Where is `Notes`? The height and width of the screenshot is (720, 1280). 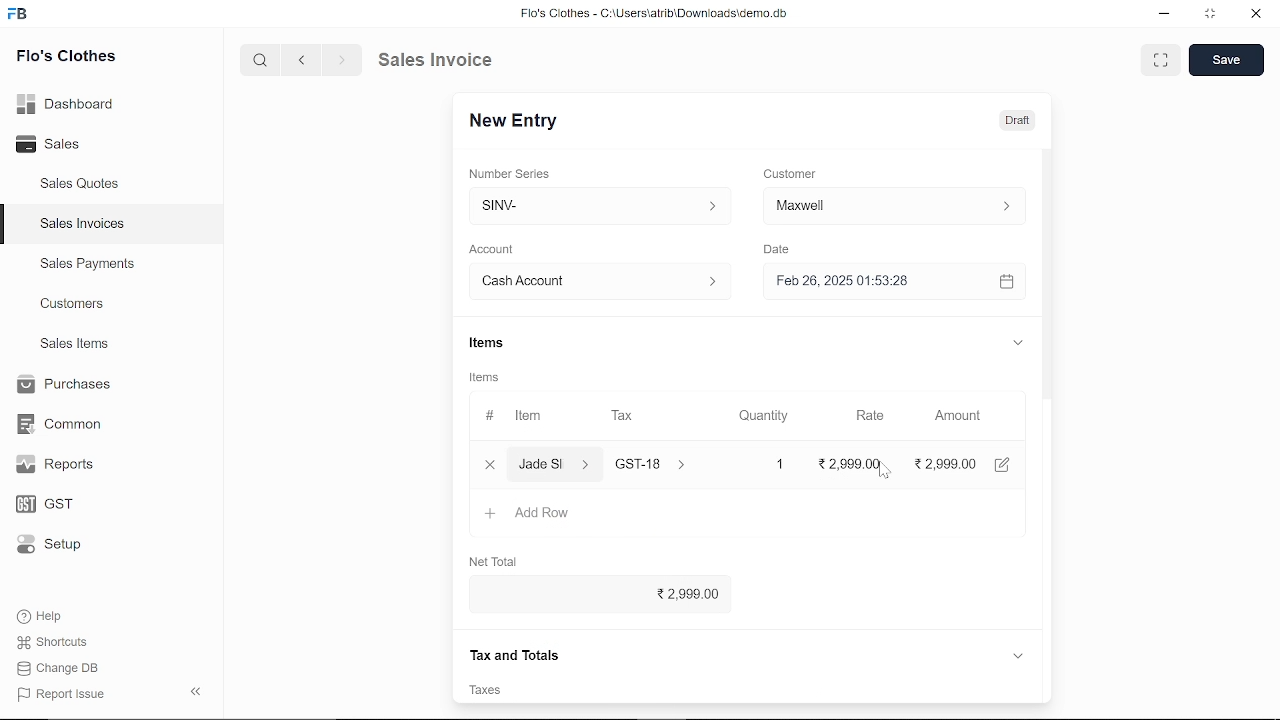 Notes is located at coordinates (493, 690).